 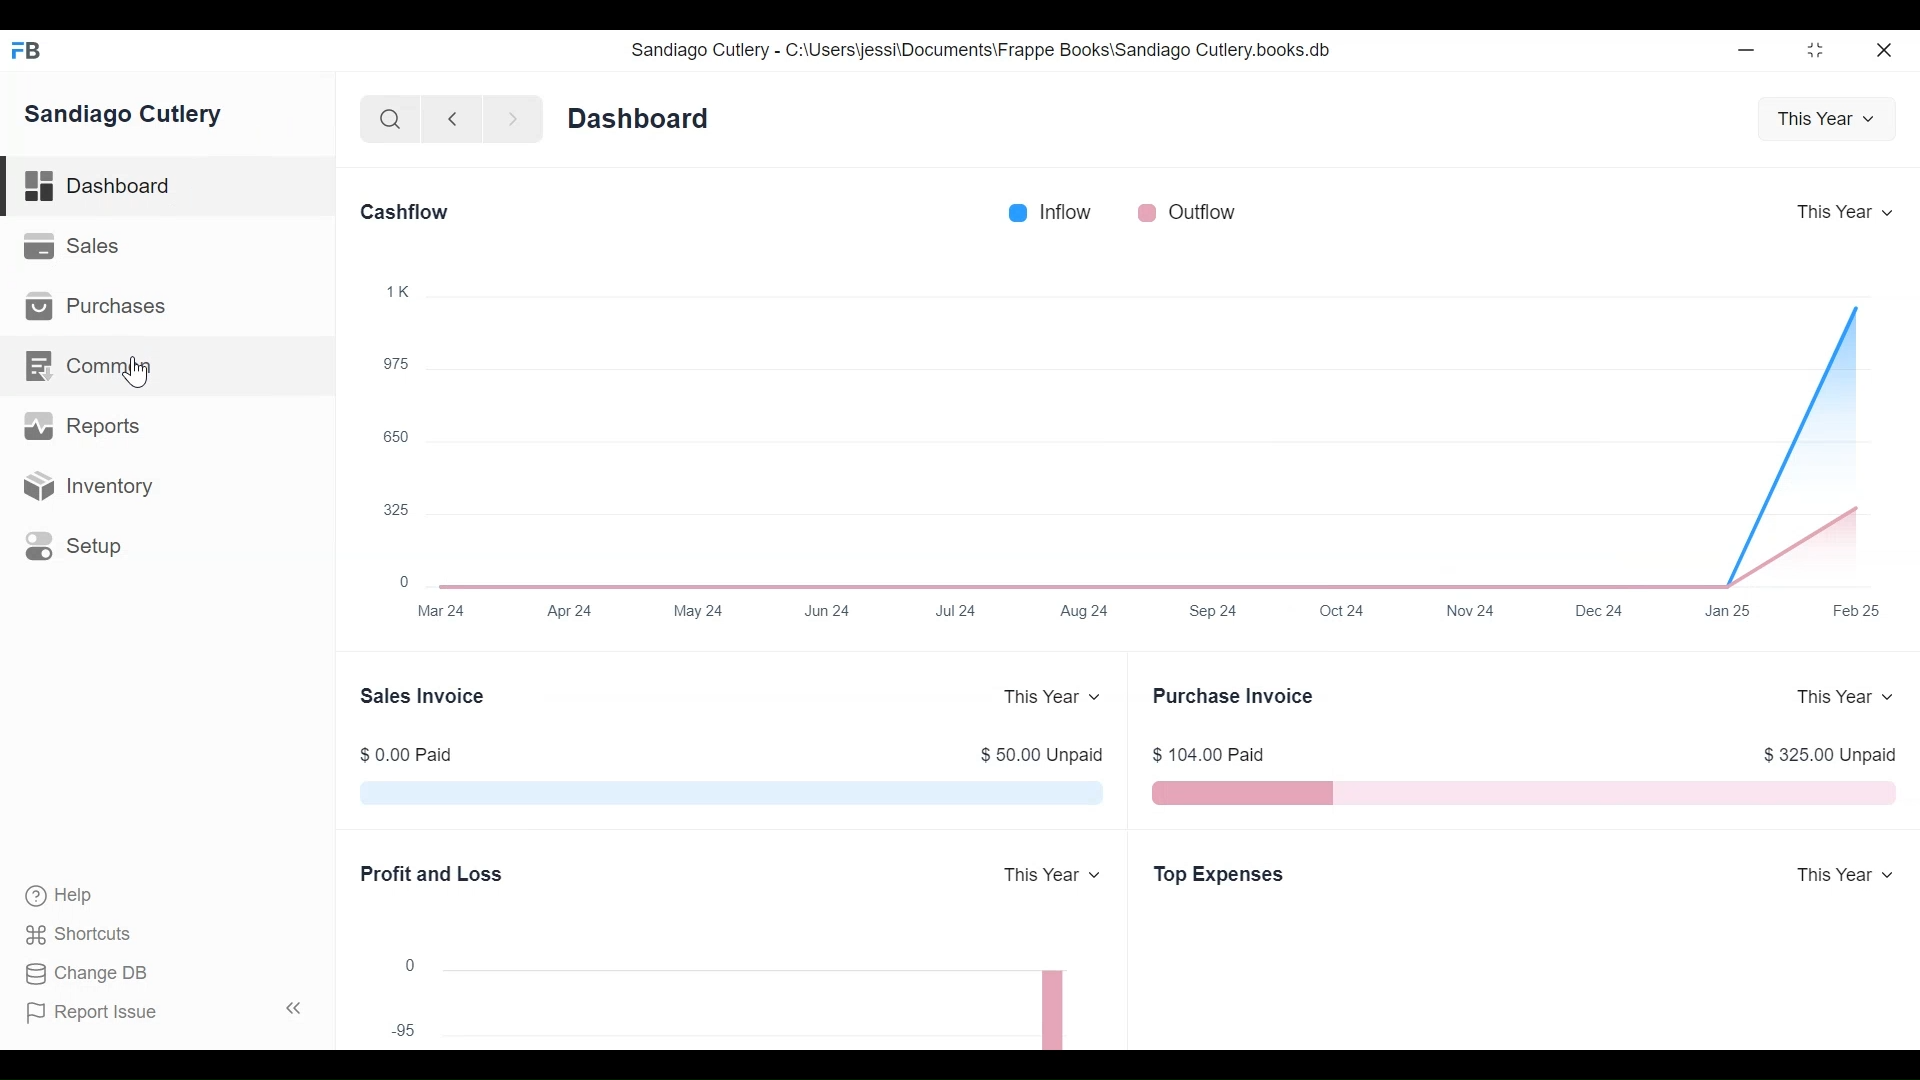 What do you see at coordinates (639, 118) in the screenshot?
I see `Dashboard` at bounding box center [639, 118].